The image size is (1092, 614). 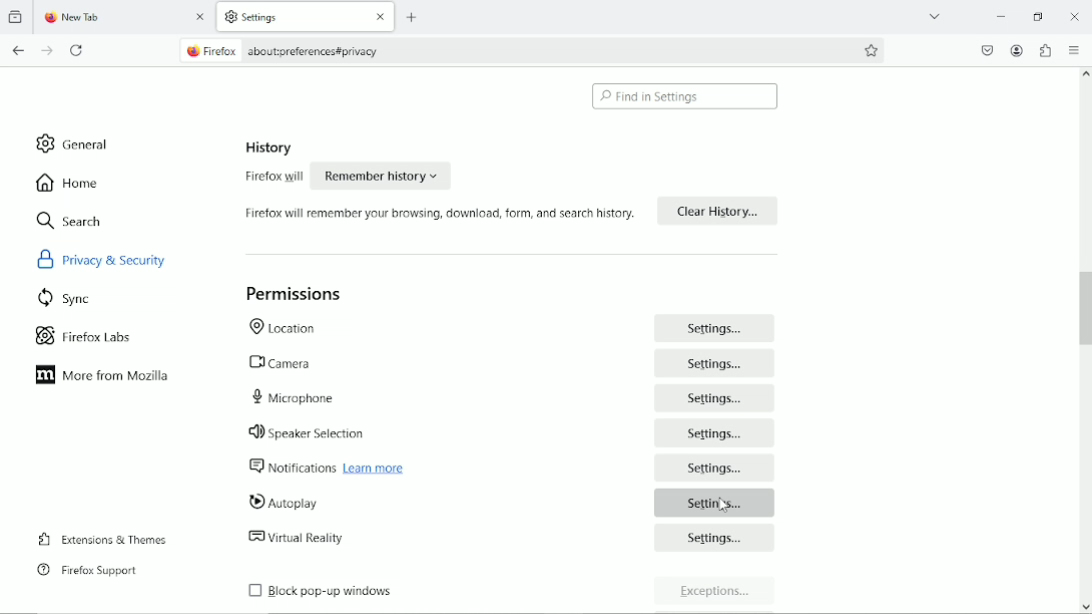 I want to click on restore down, so click(x=1038, y=14).